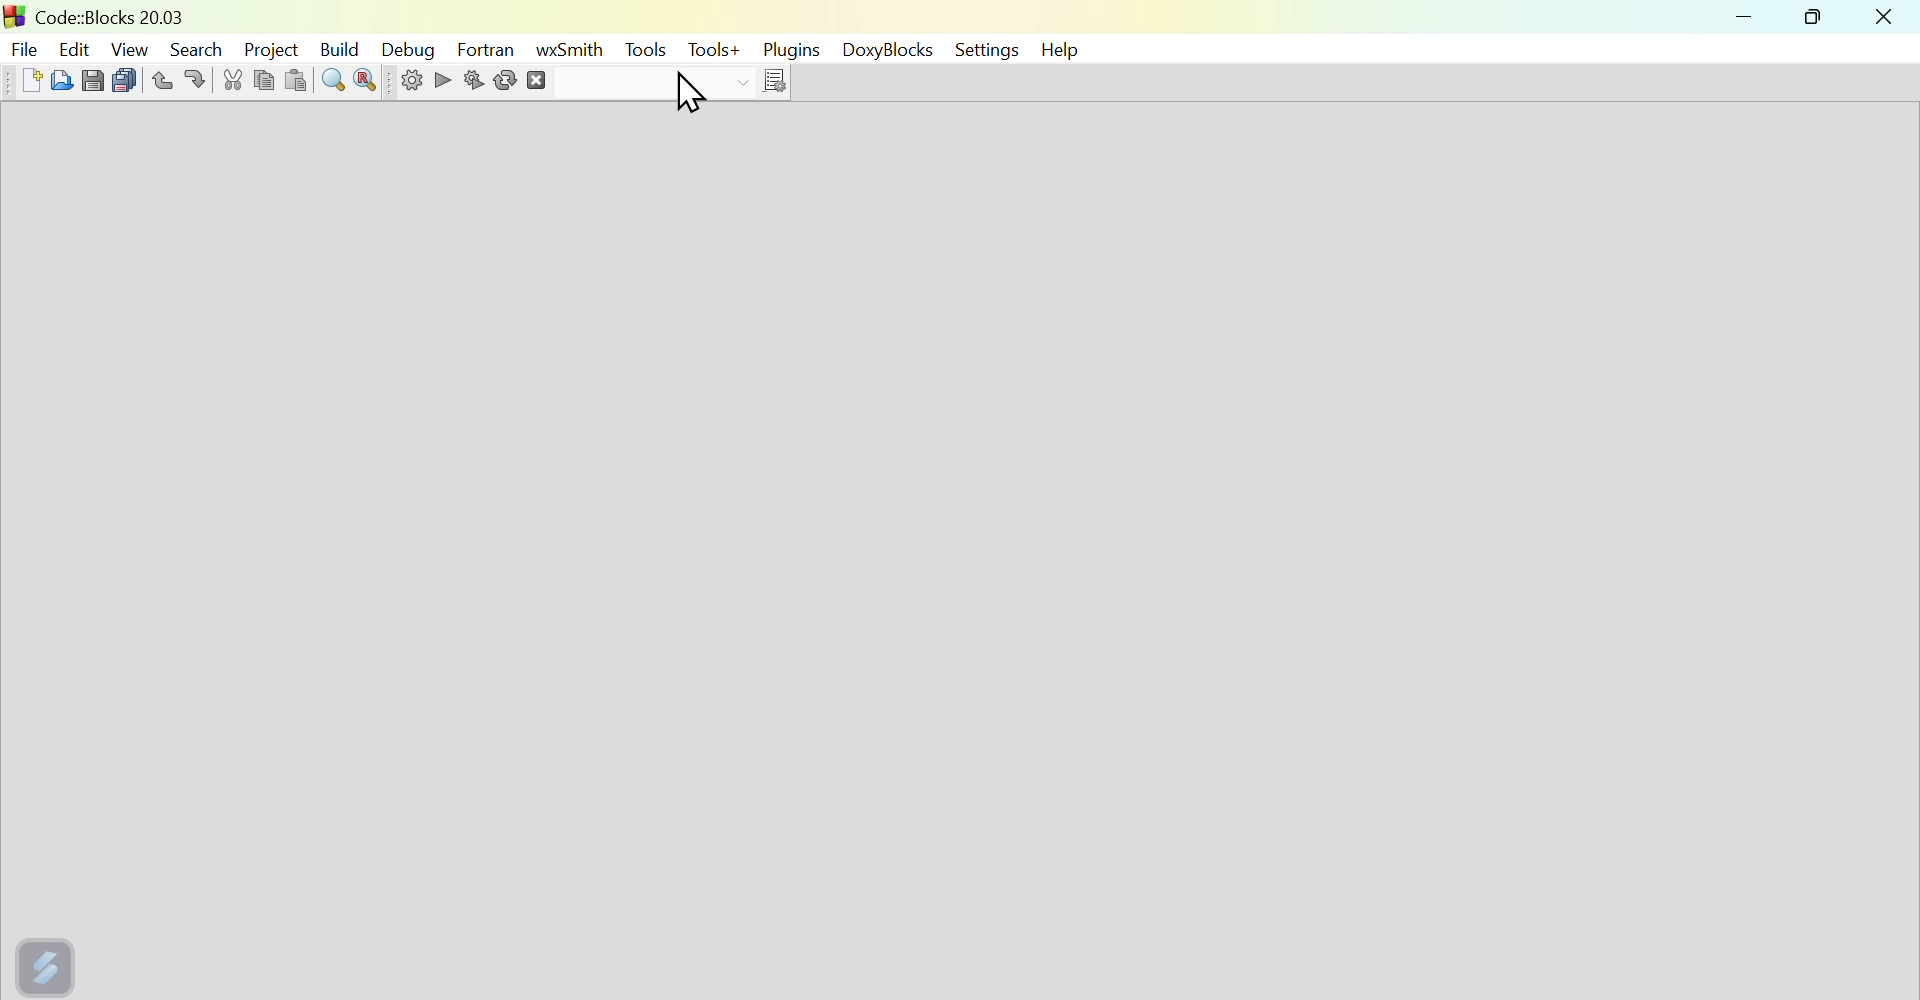 The image size is (1920, 1000). What do you see at coordinates (265, 78) in the screenshot?
I see `Copy` at bounding box center [265, 78].